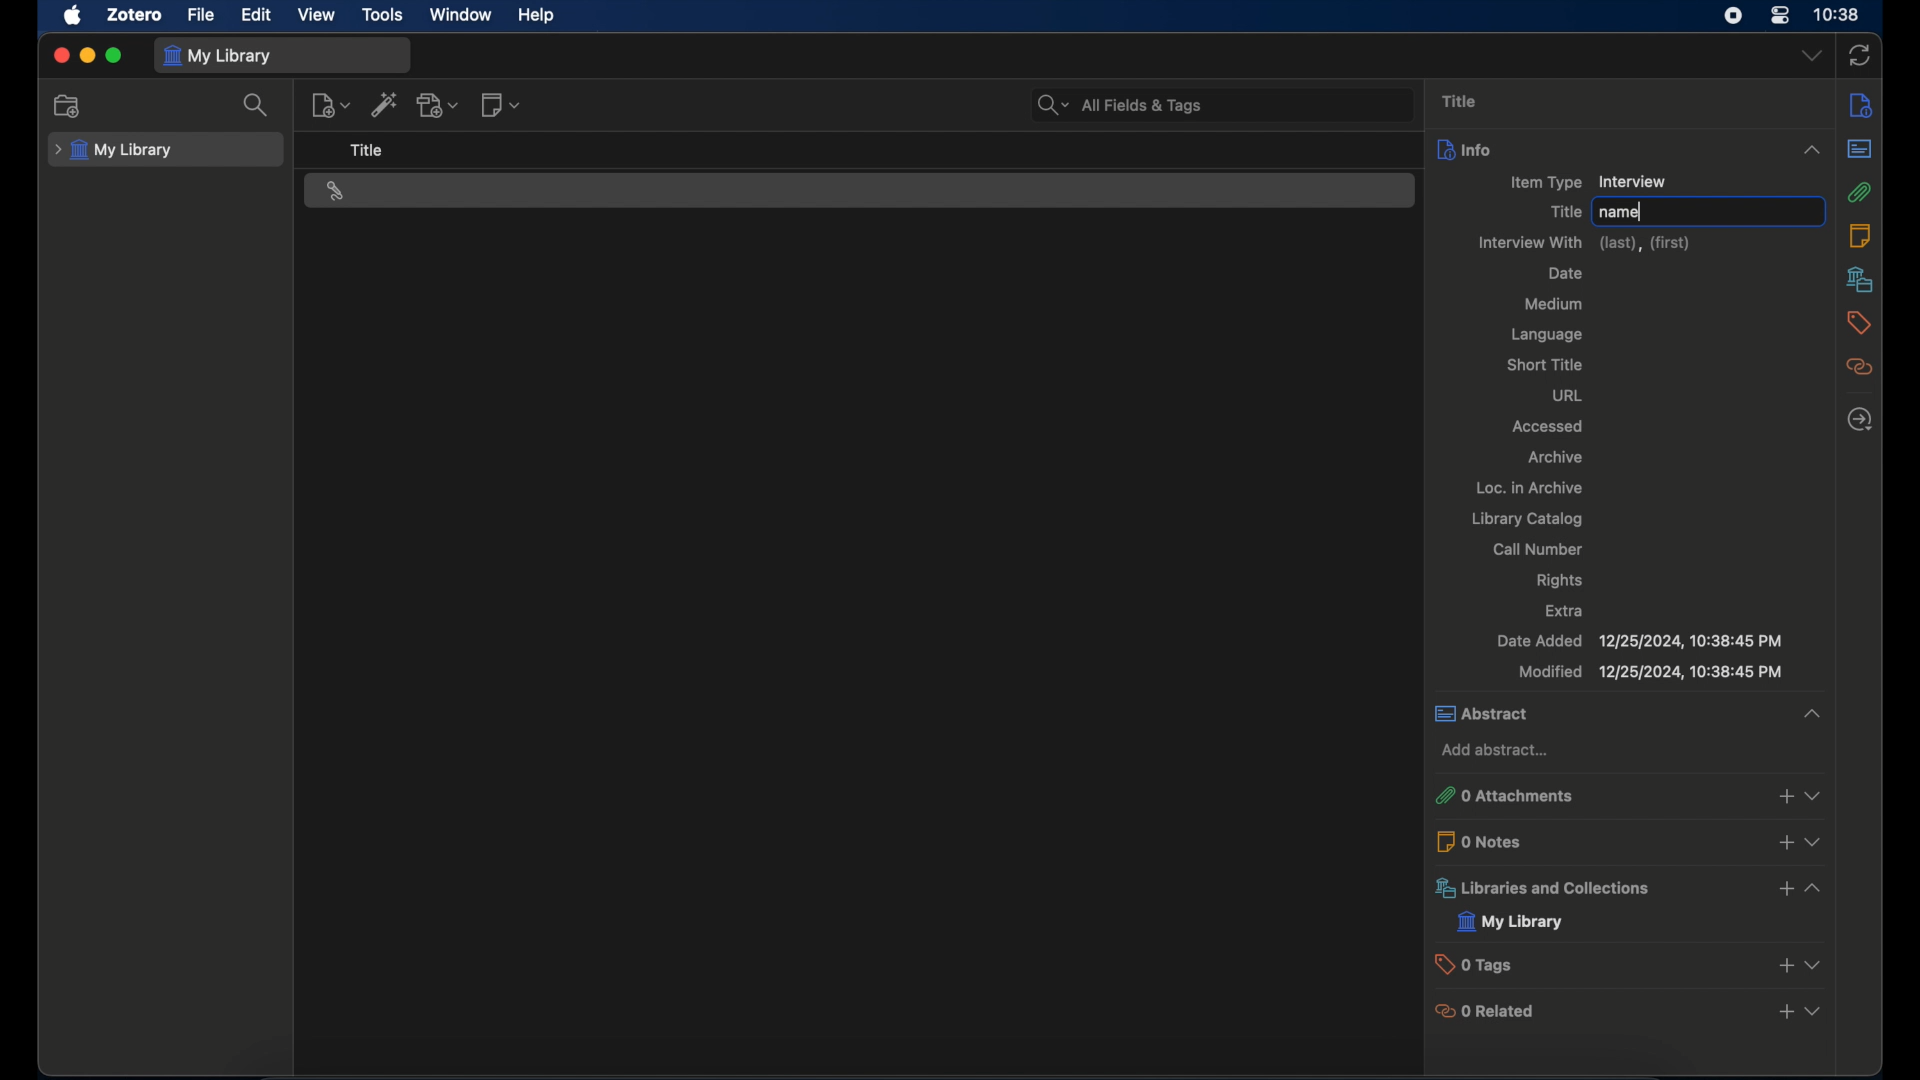  Describe the element at coordinates (1787, 1011) in the screenshot. I see `add` at that location.